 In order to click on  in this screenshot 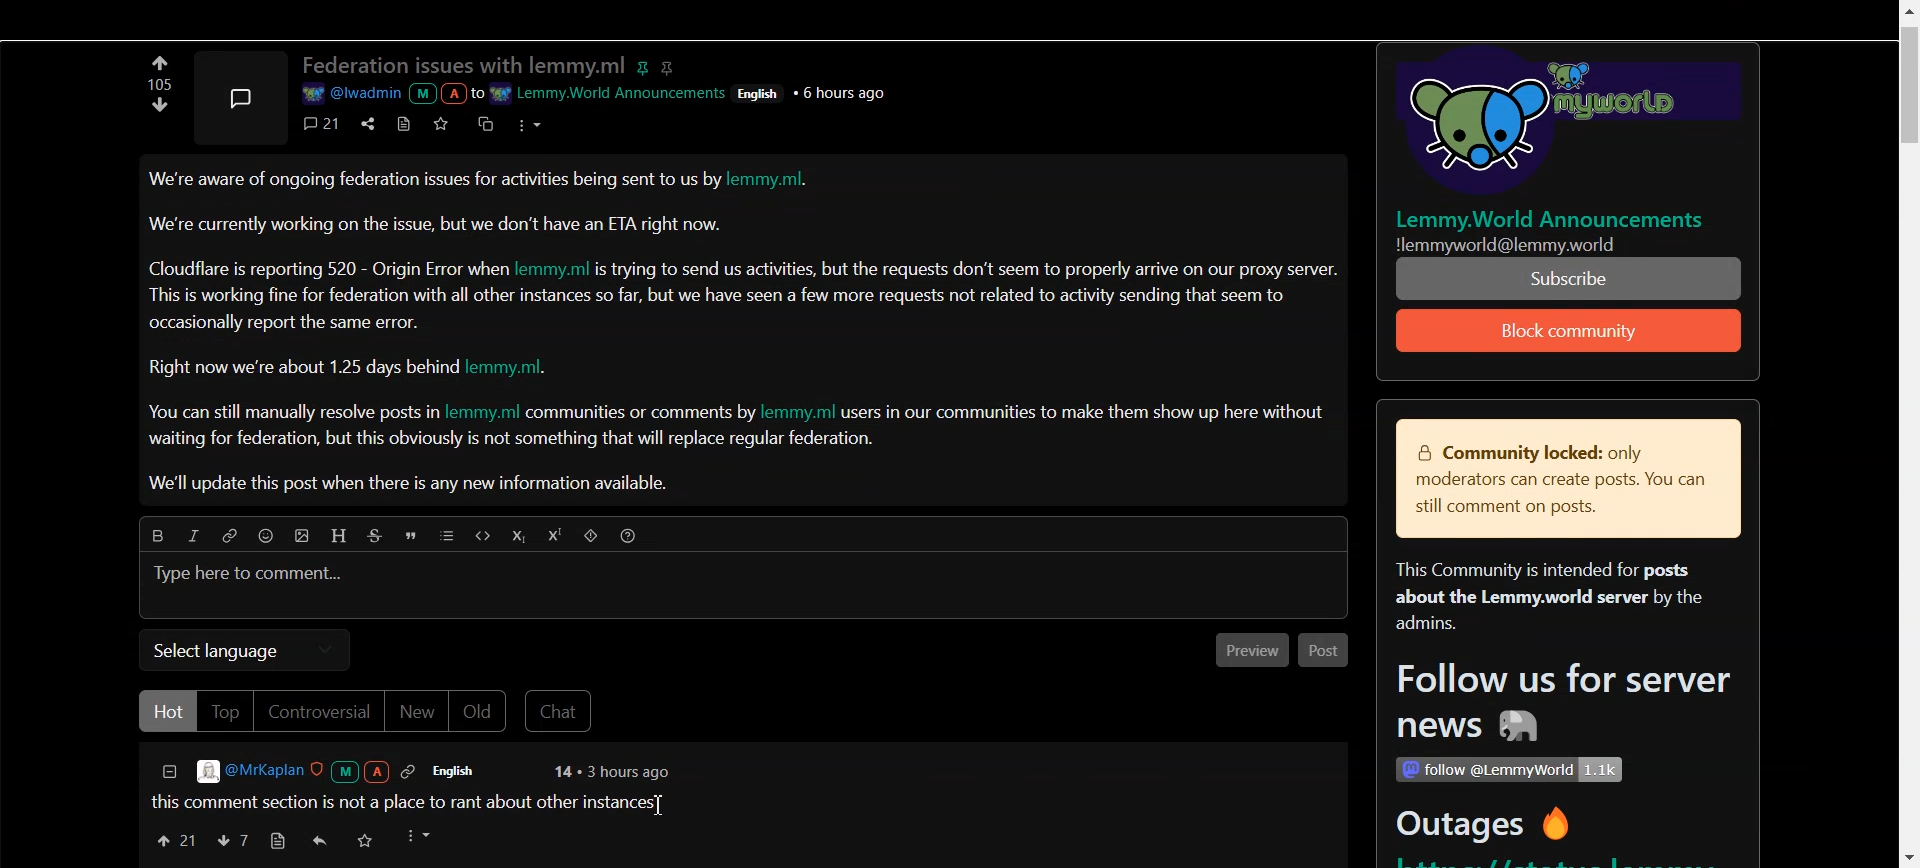, I will do `click(1556, 125)`.